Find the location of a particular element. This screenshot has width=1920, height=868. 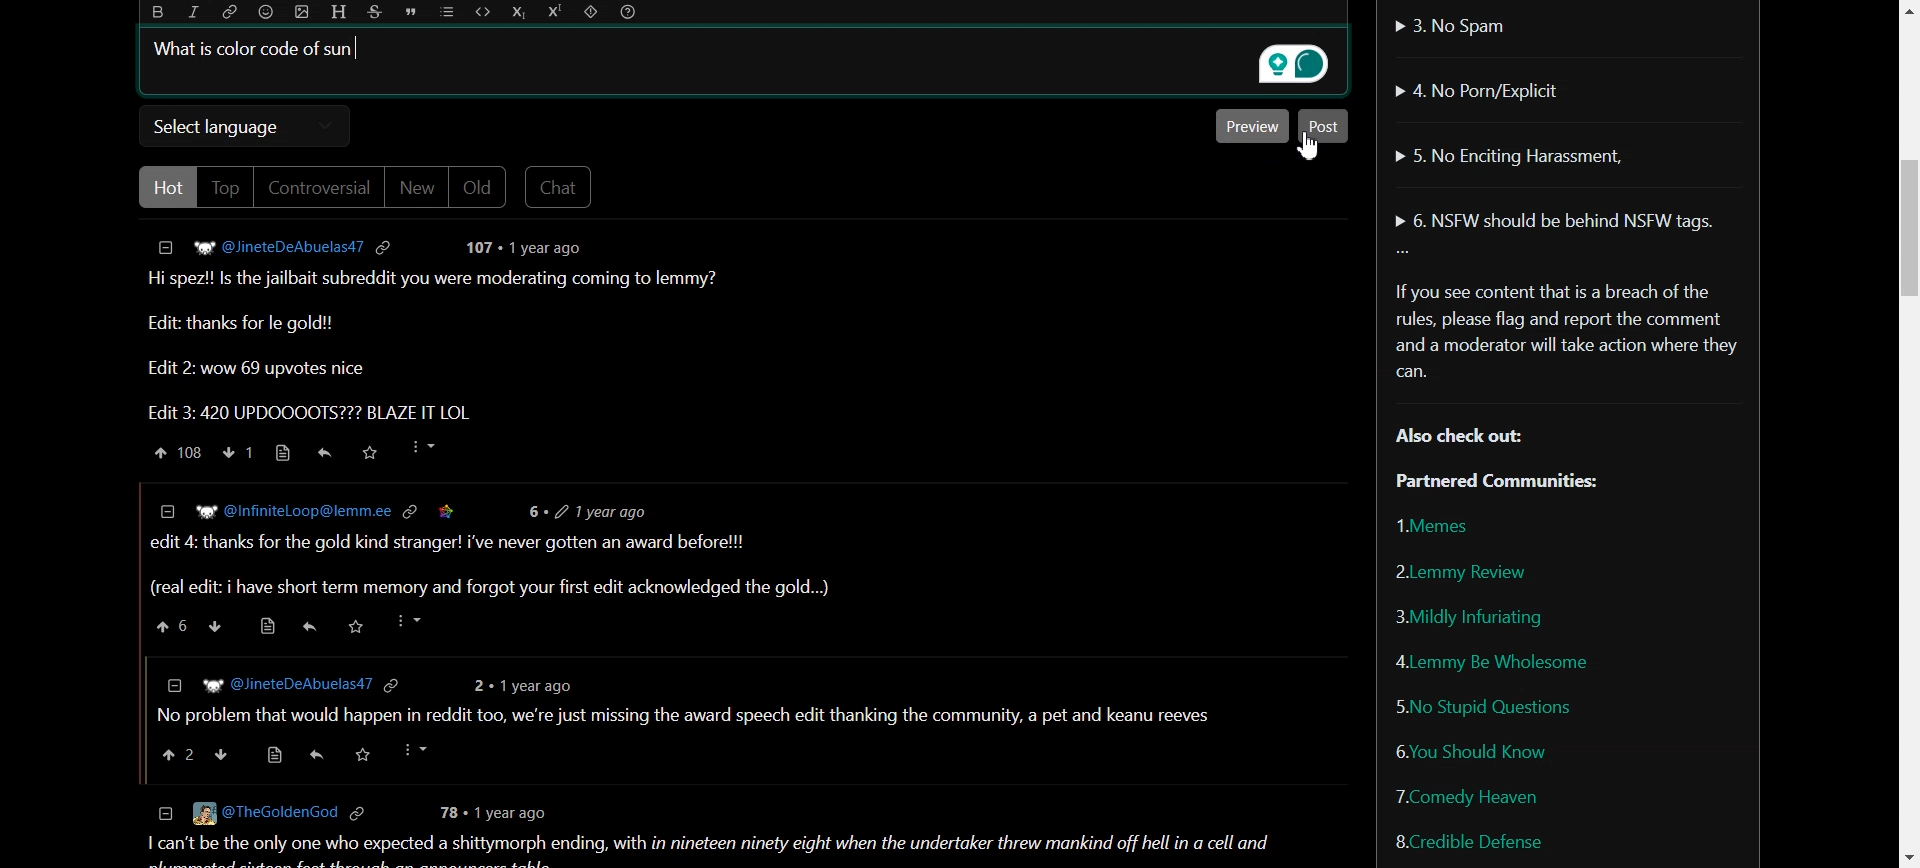

Subscript is located at coordinates (518, 12).